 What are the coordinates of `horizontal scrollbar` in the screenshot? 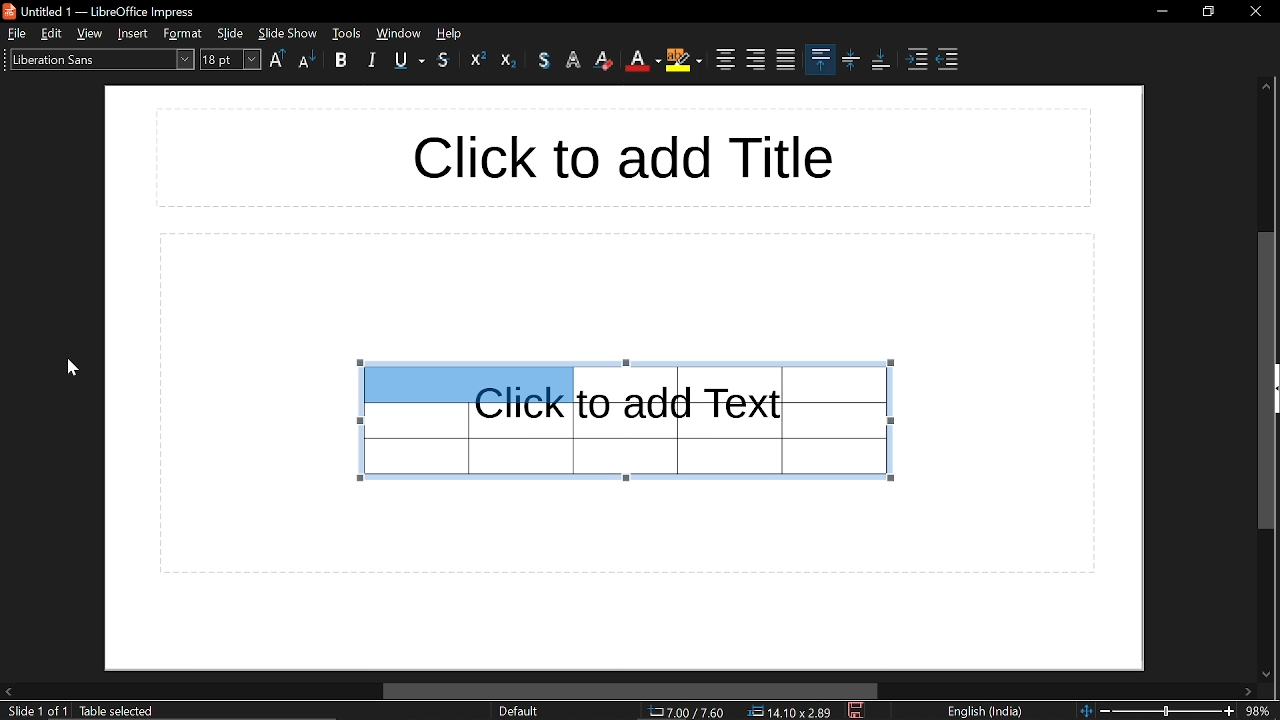 It's located at (631, 691).